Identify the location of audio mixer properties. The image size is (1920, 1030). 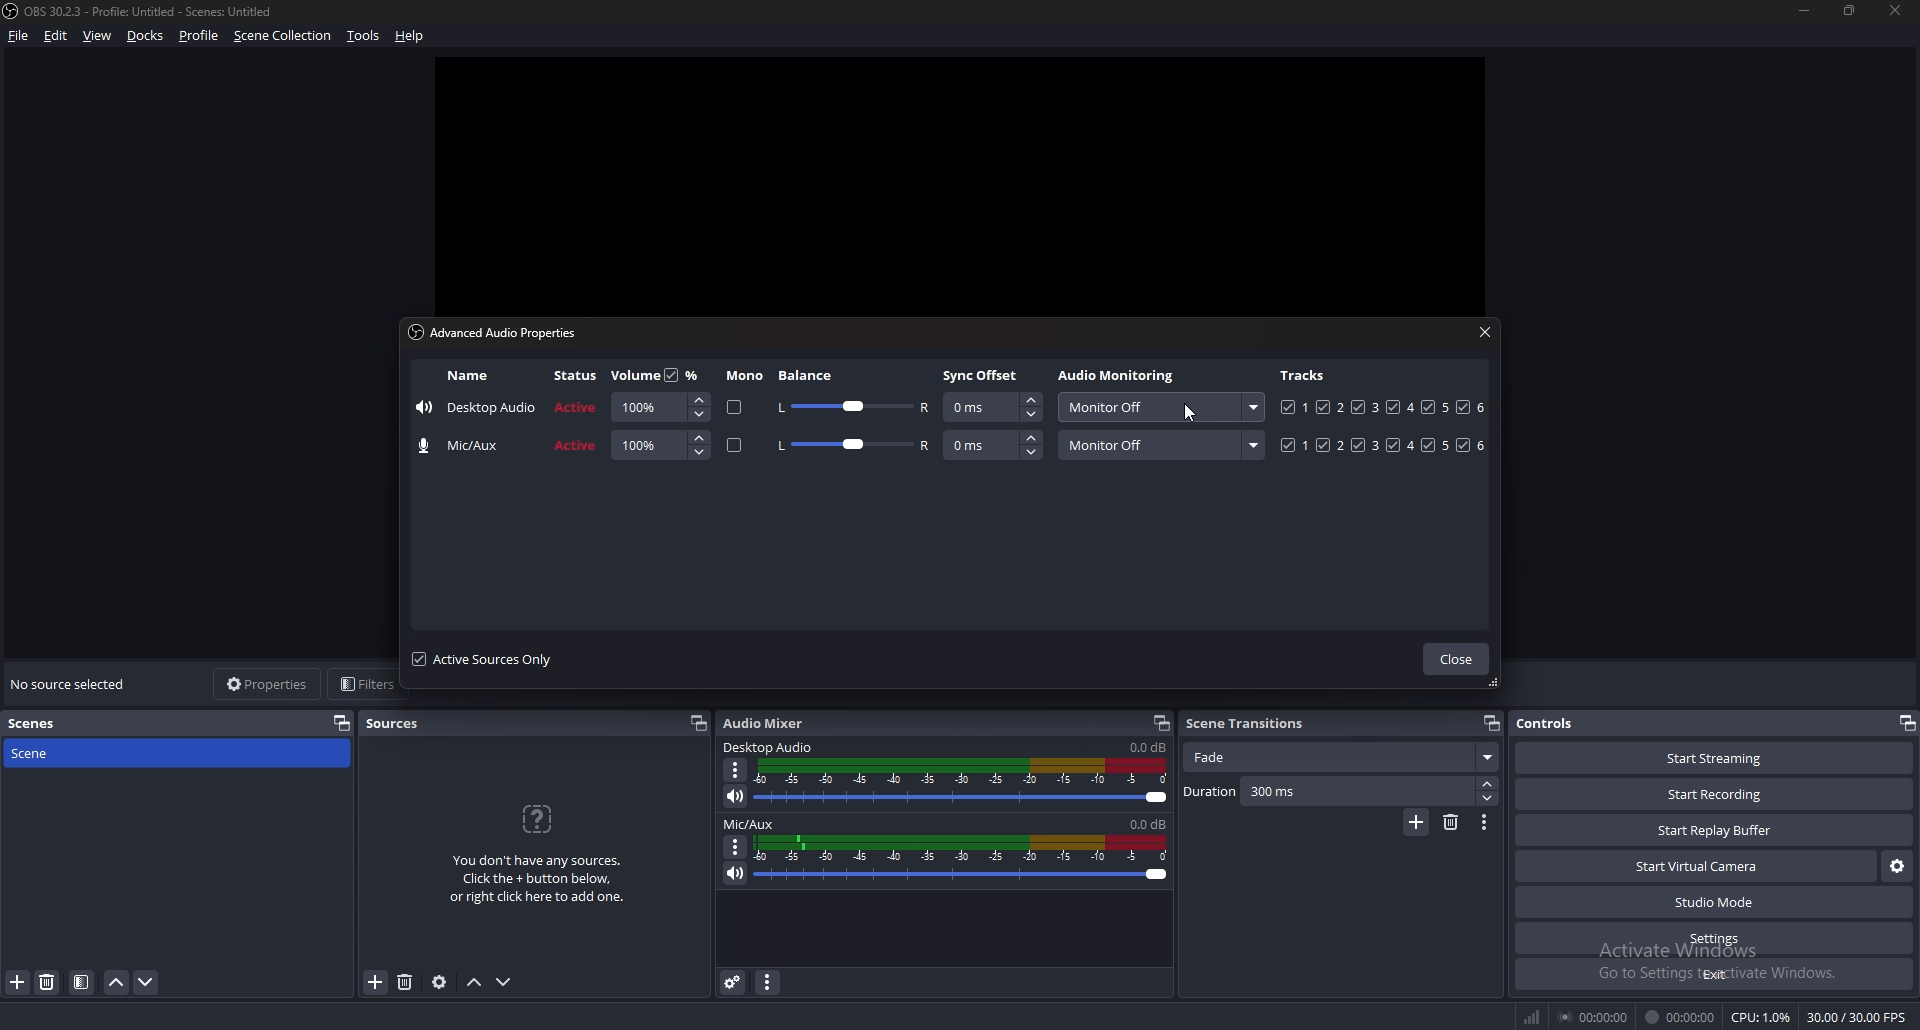
(769, 983).